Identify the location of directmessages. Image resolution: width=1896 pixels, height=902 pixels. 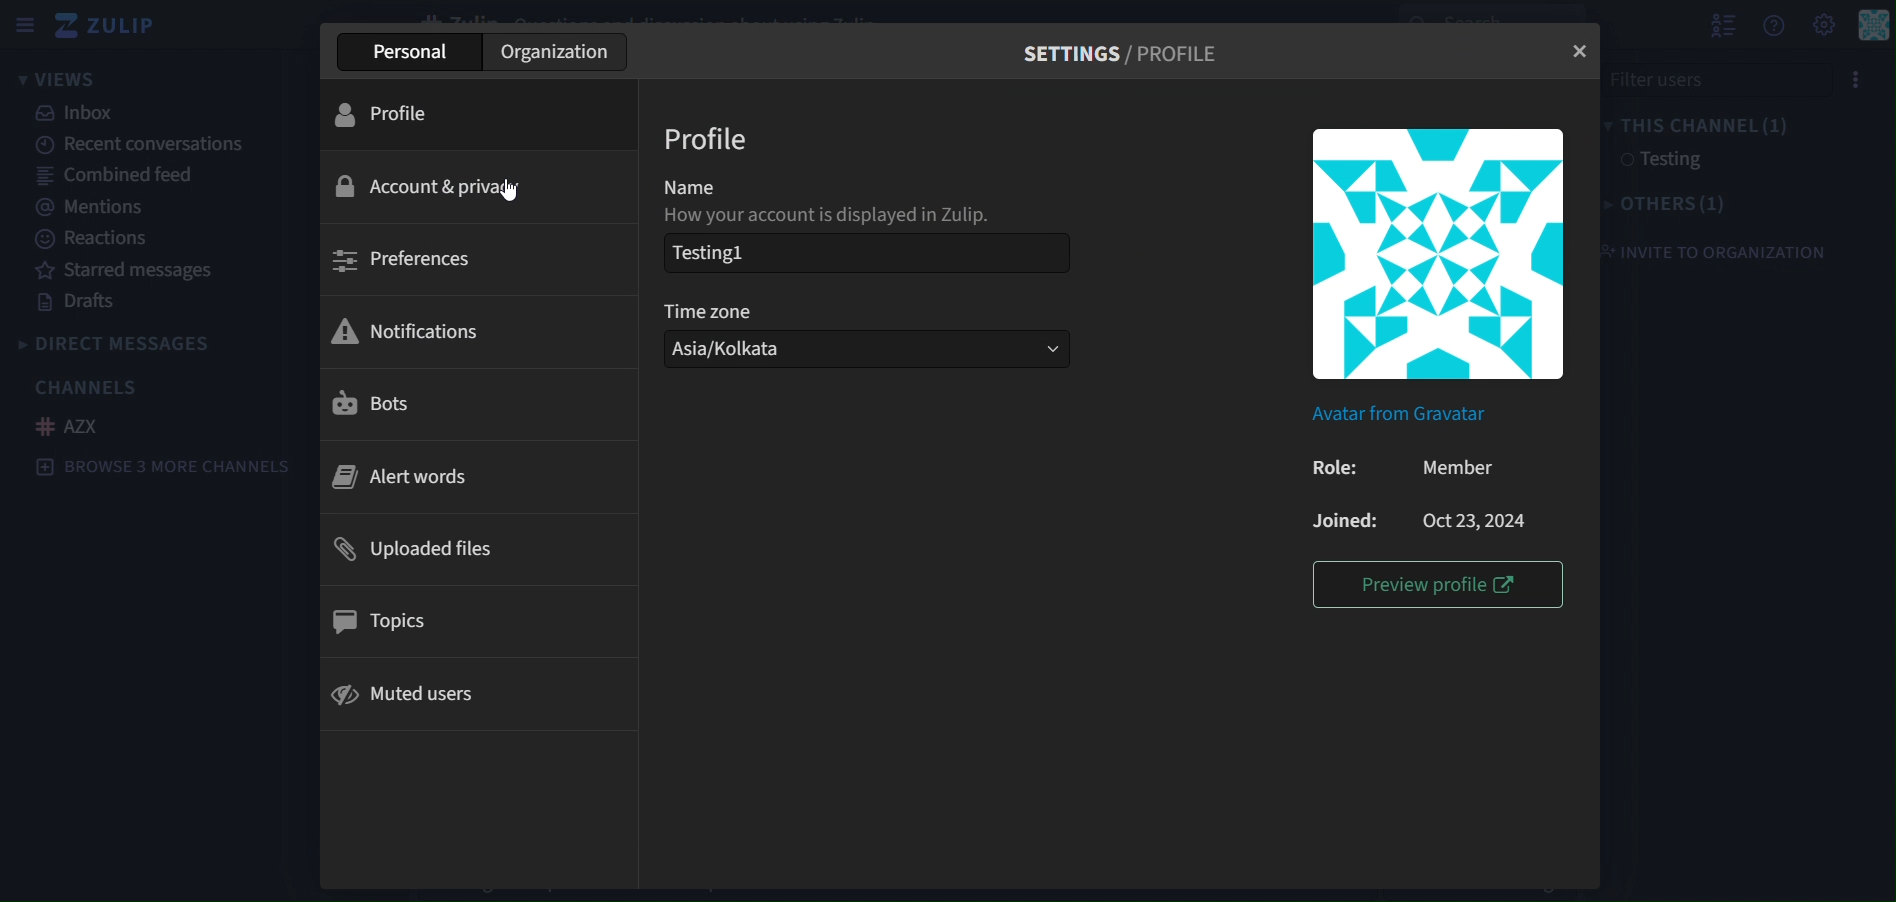
(153, 343).